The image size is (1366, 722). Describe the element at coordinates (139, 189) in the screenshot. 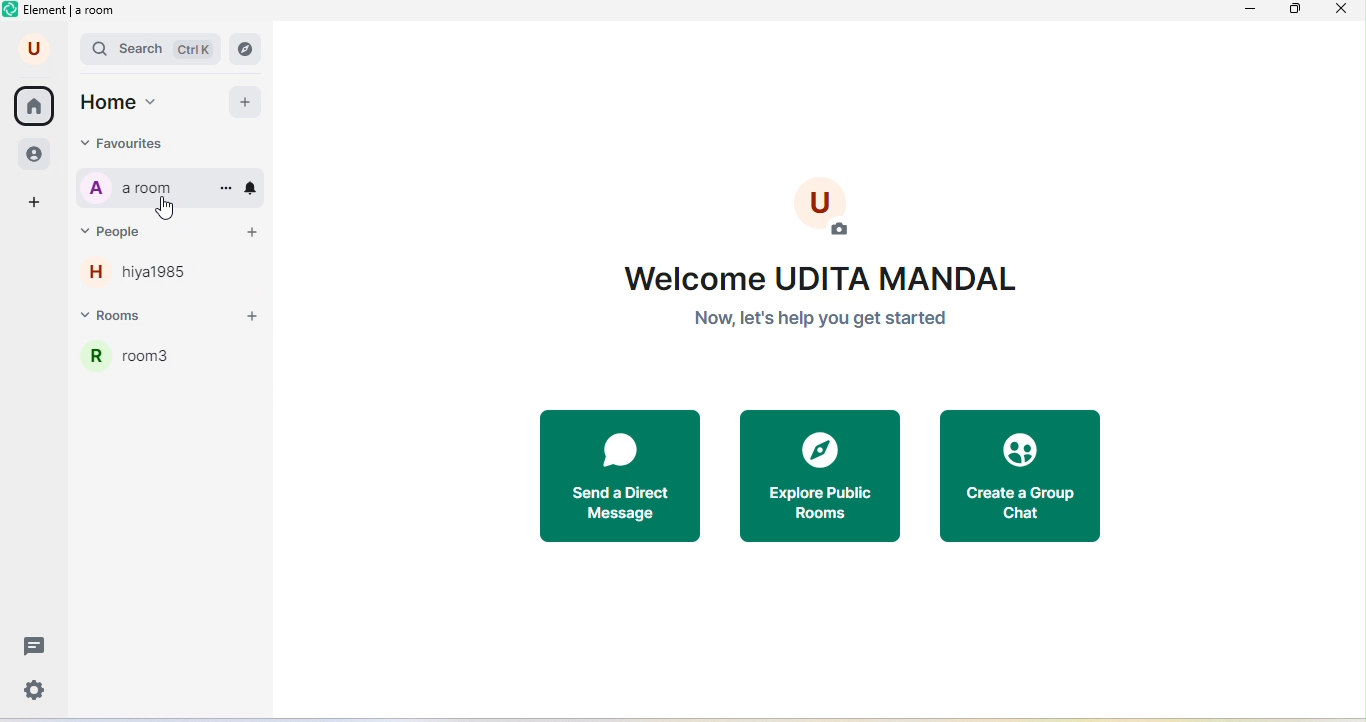

I see `a room` at that location.